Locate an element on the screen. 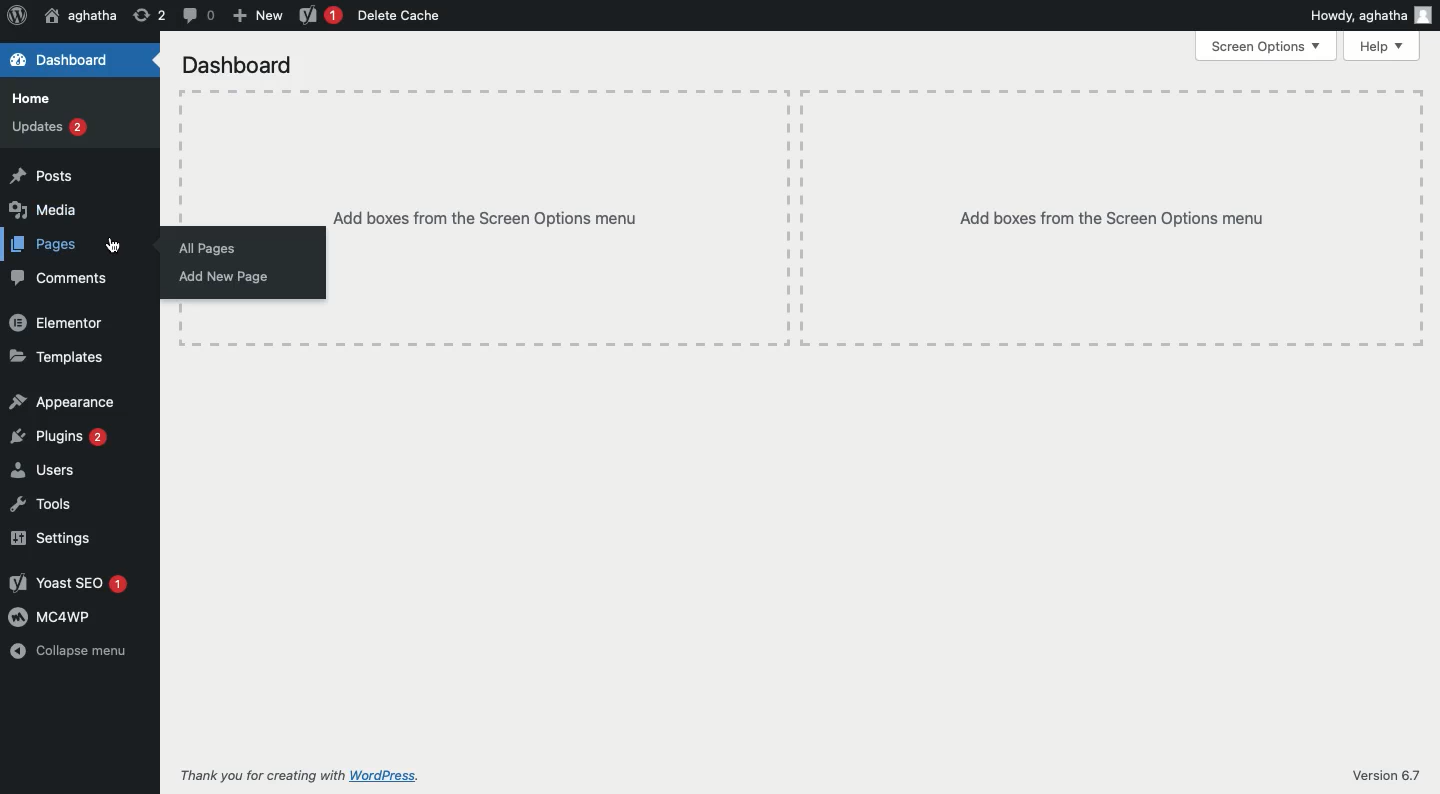  Version 6.7 is located at coordinates (1387, 776).